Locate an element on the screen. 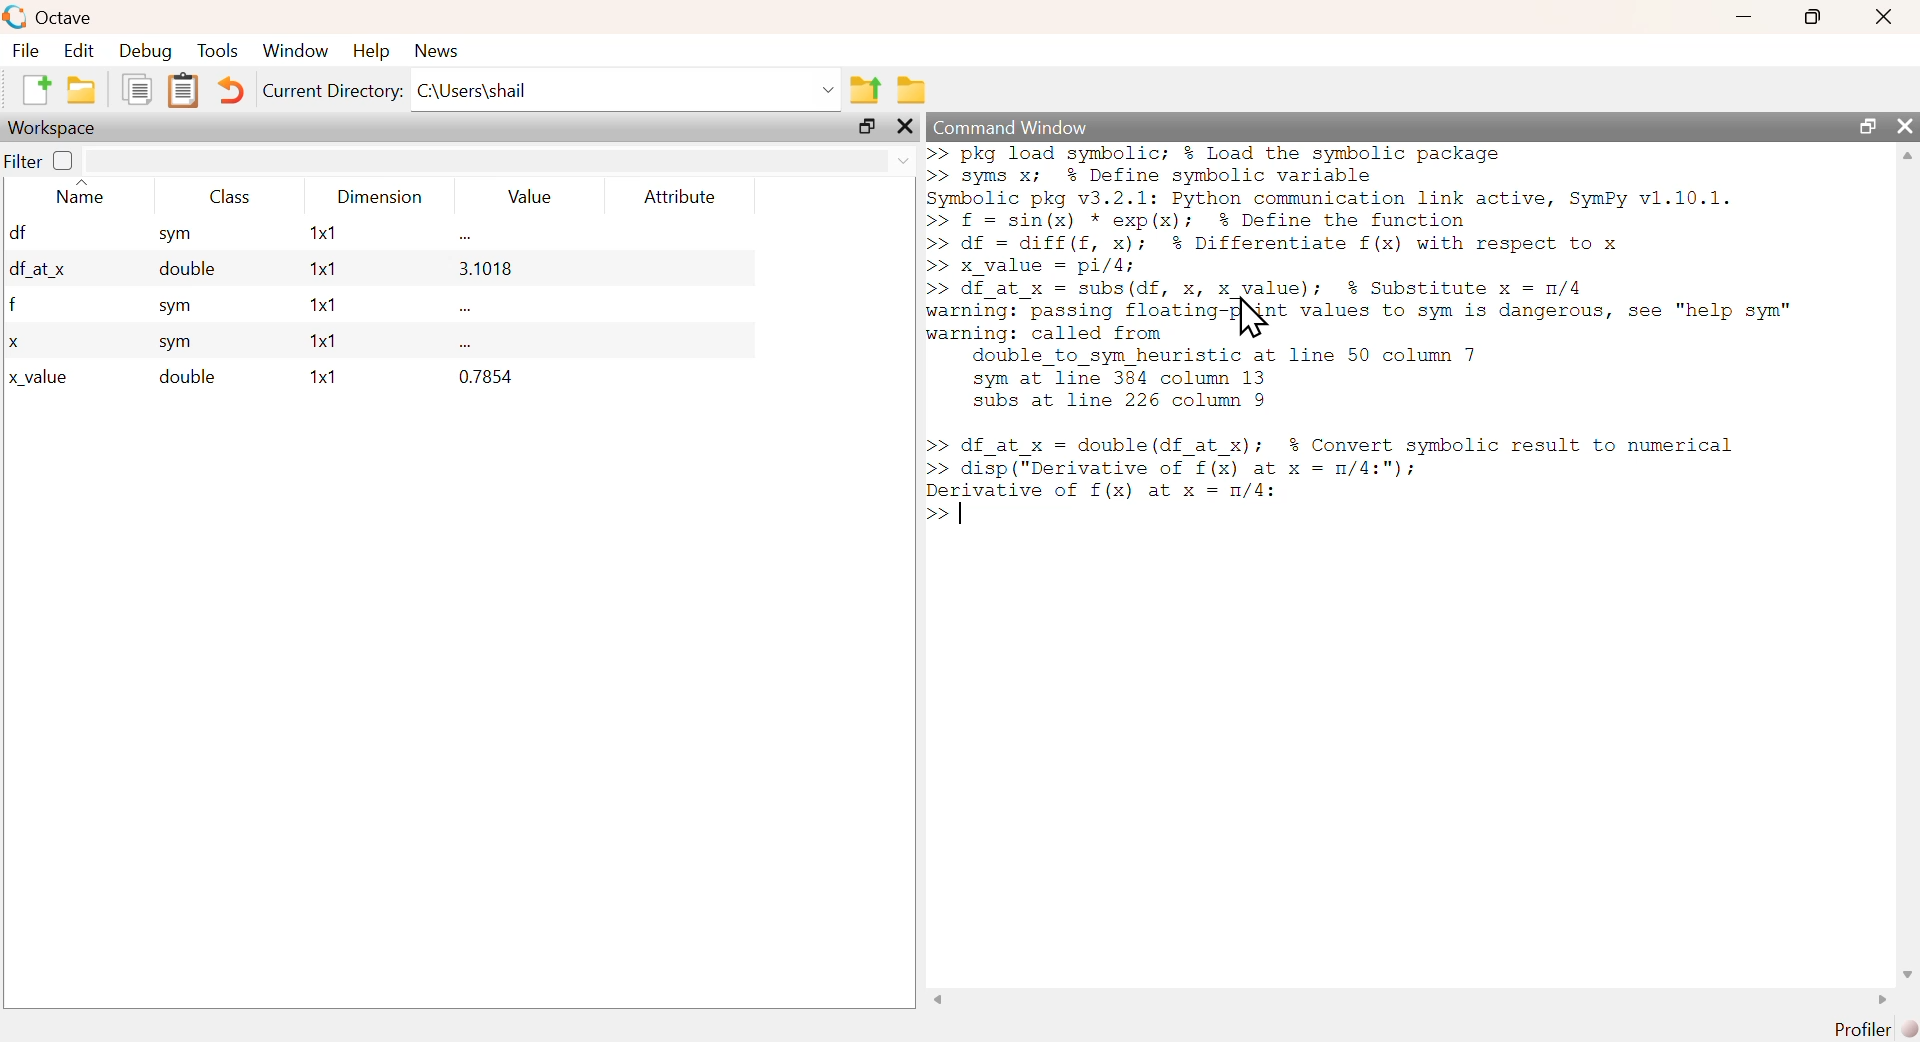 Image resolution: width=1920 pixels, height=1042 pixels. 1x1 is located at coordinates (324, 270).